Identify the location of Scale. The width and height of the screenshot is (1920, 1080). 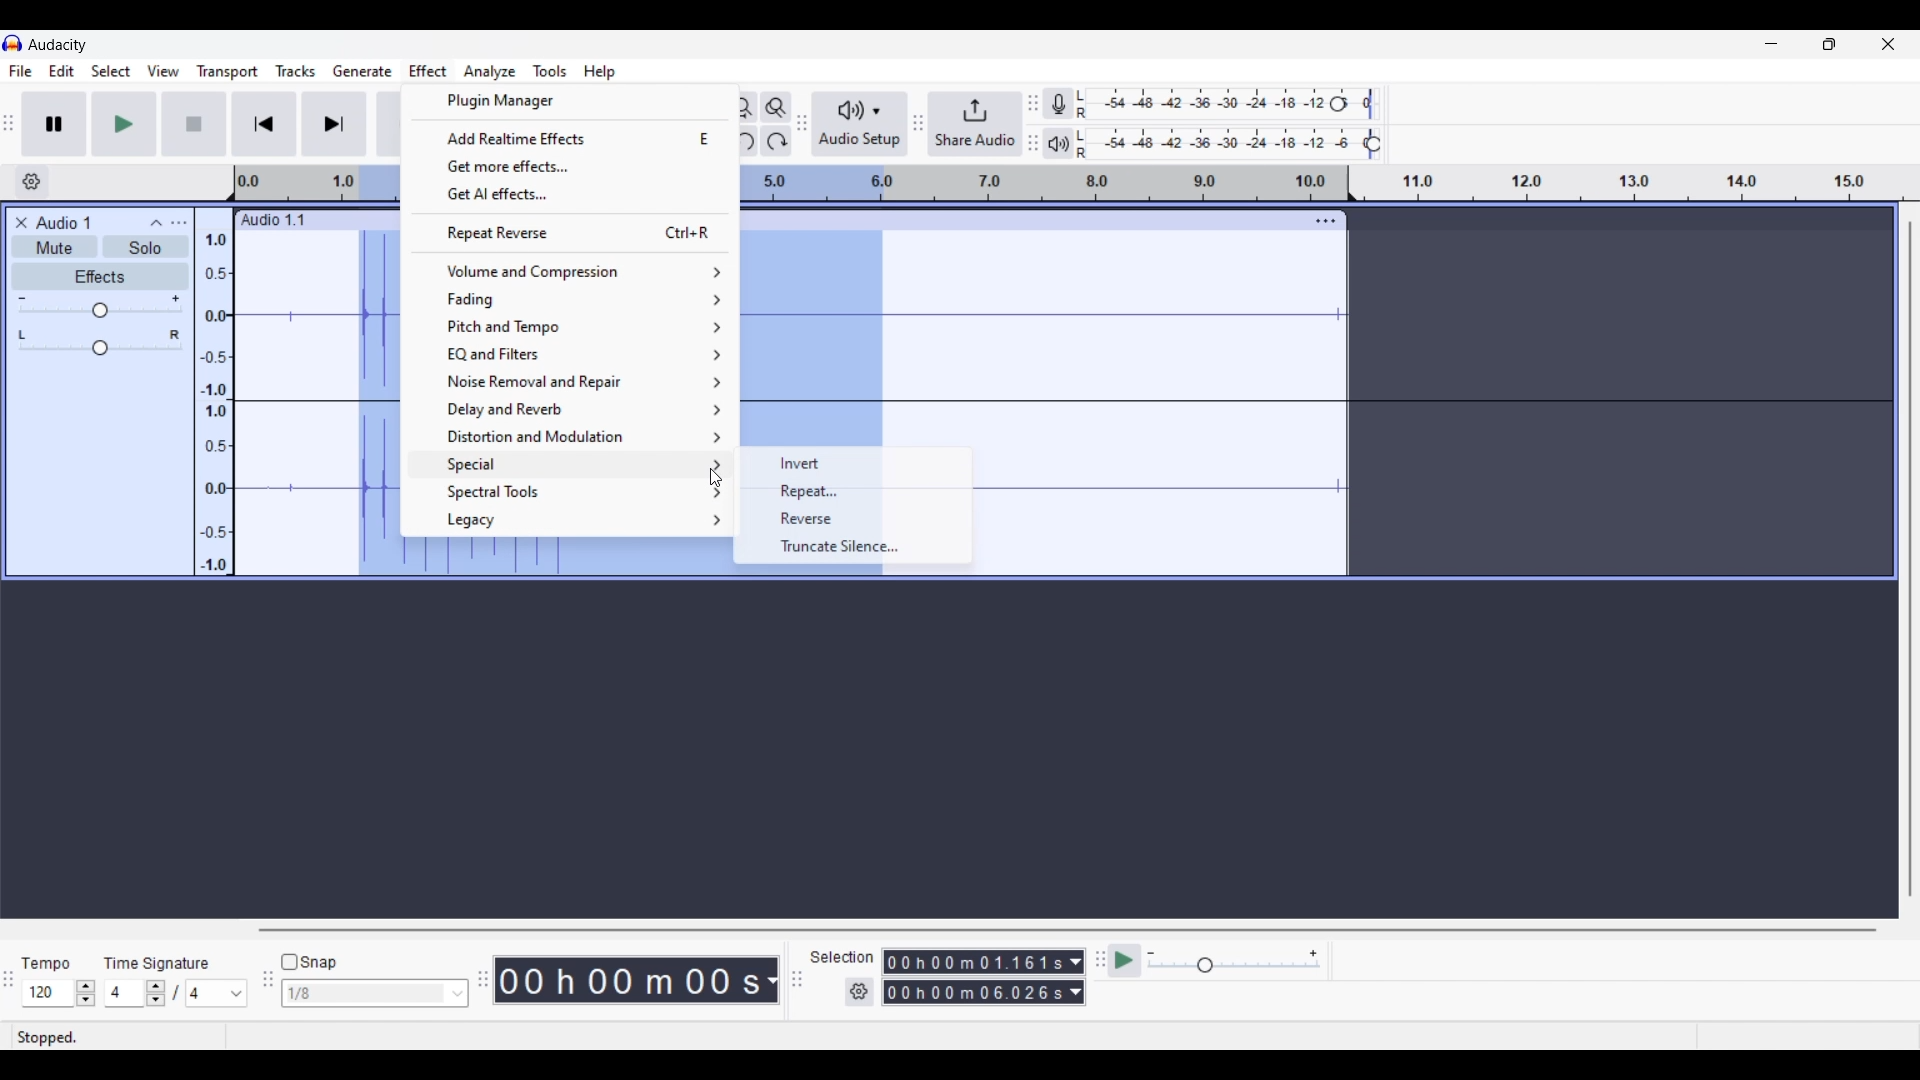
(317, 185).